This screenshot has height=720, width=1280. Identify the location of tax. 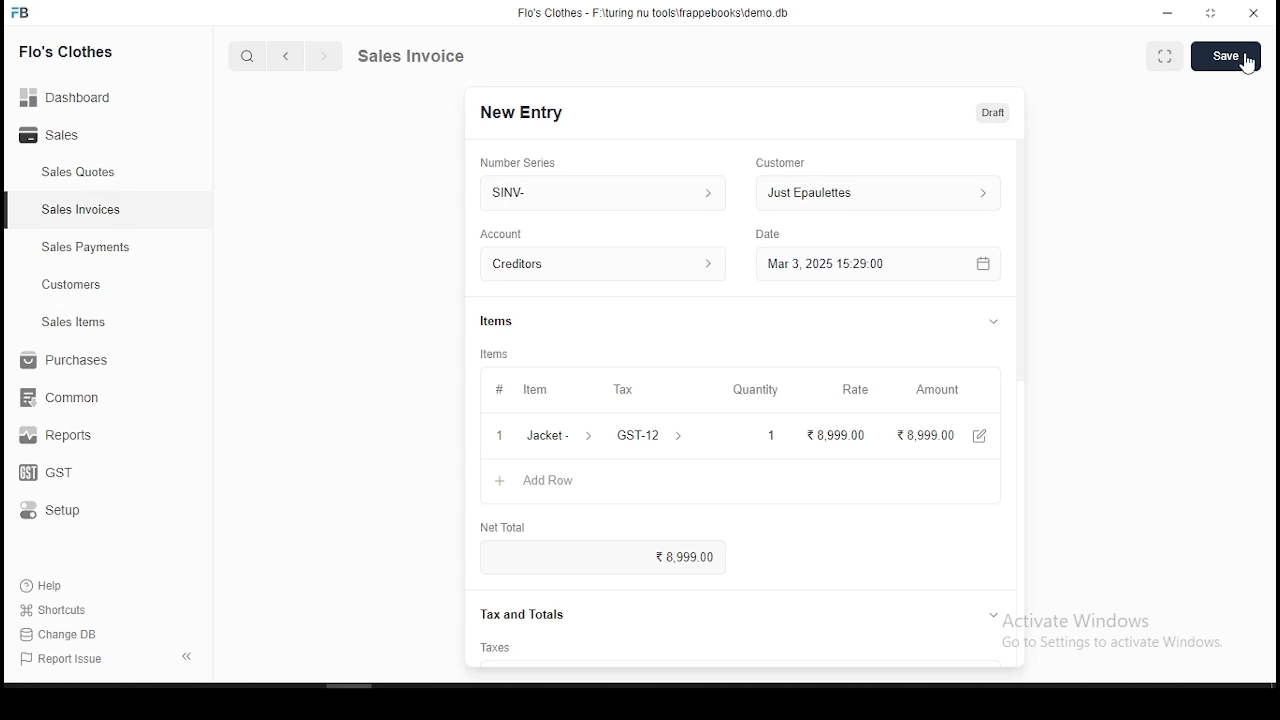
(625, 388).